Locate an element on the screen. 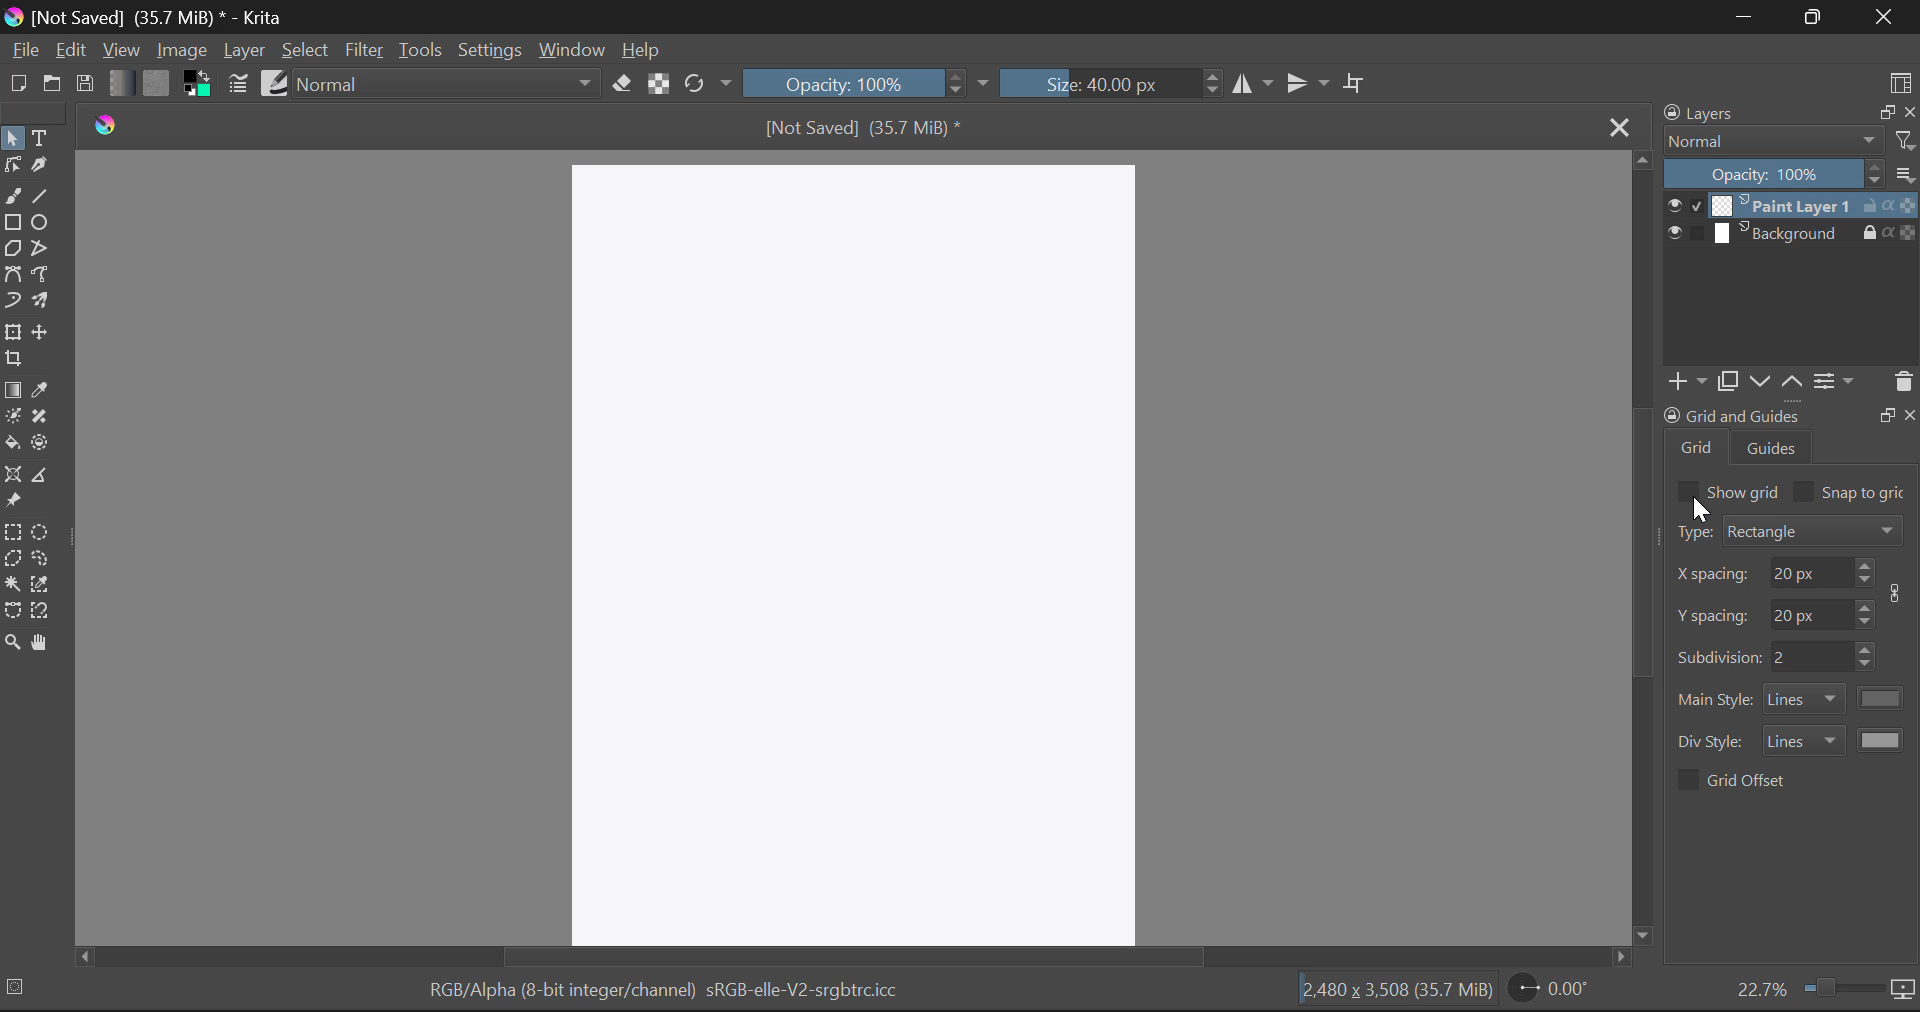 This screenshot has width=1920, height=1012. Increase or decrease is located at coordinates (1868, 657).